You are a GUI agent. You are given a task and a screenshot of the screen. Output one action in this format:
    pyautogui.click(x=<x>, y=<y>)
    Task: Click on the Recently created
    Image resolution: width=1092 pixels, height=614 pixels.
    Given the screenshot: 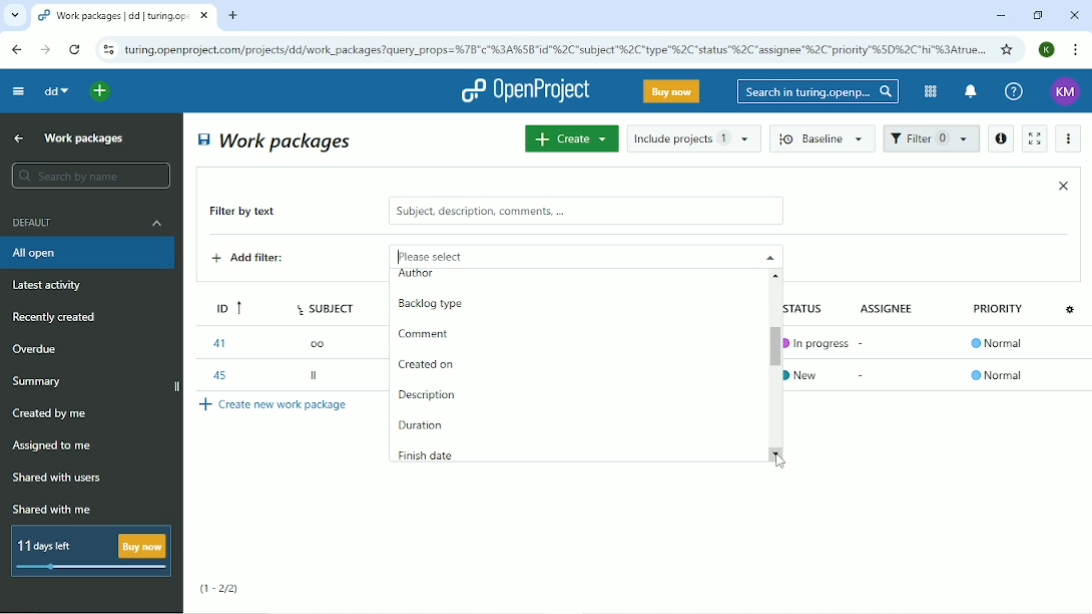 What is the action you would take?
    pyautogui.click(x=58, y=317)
    